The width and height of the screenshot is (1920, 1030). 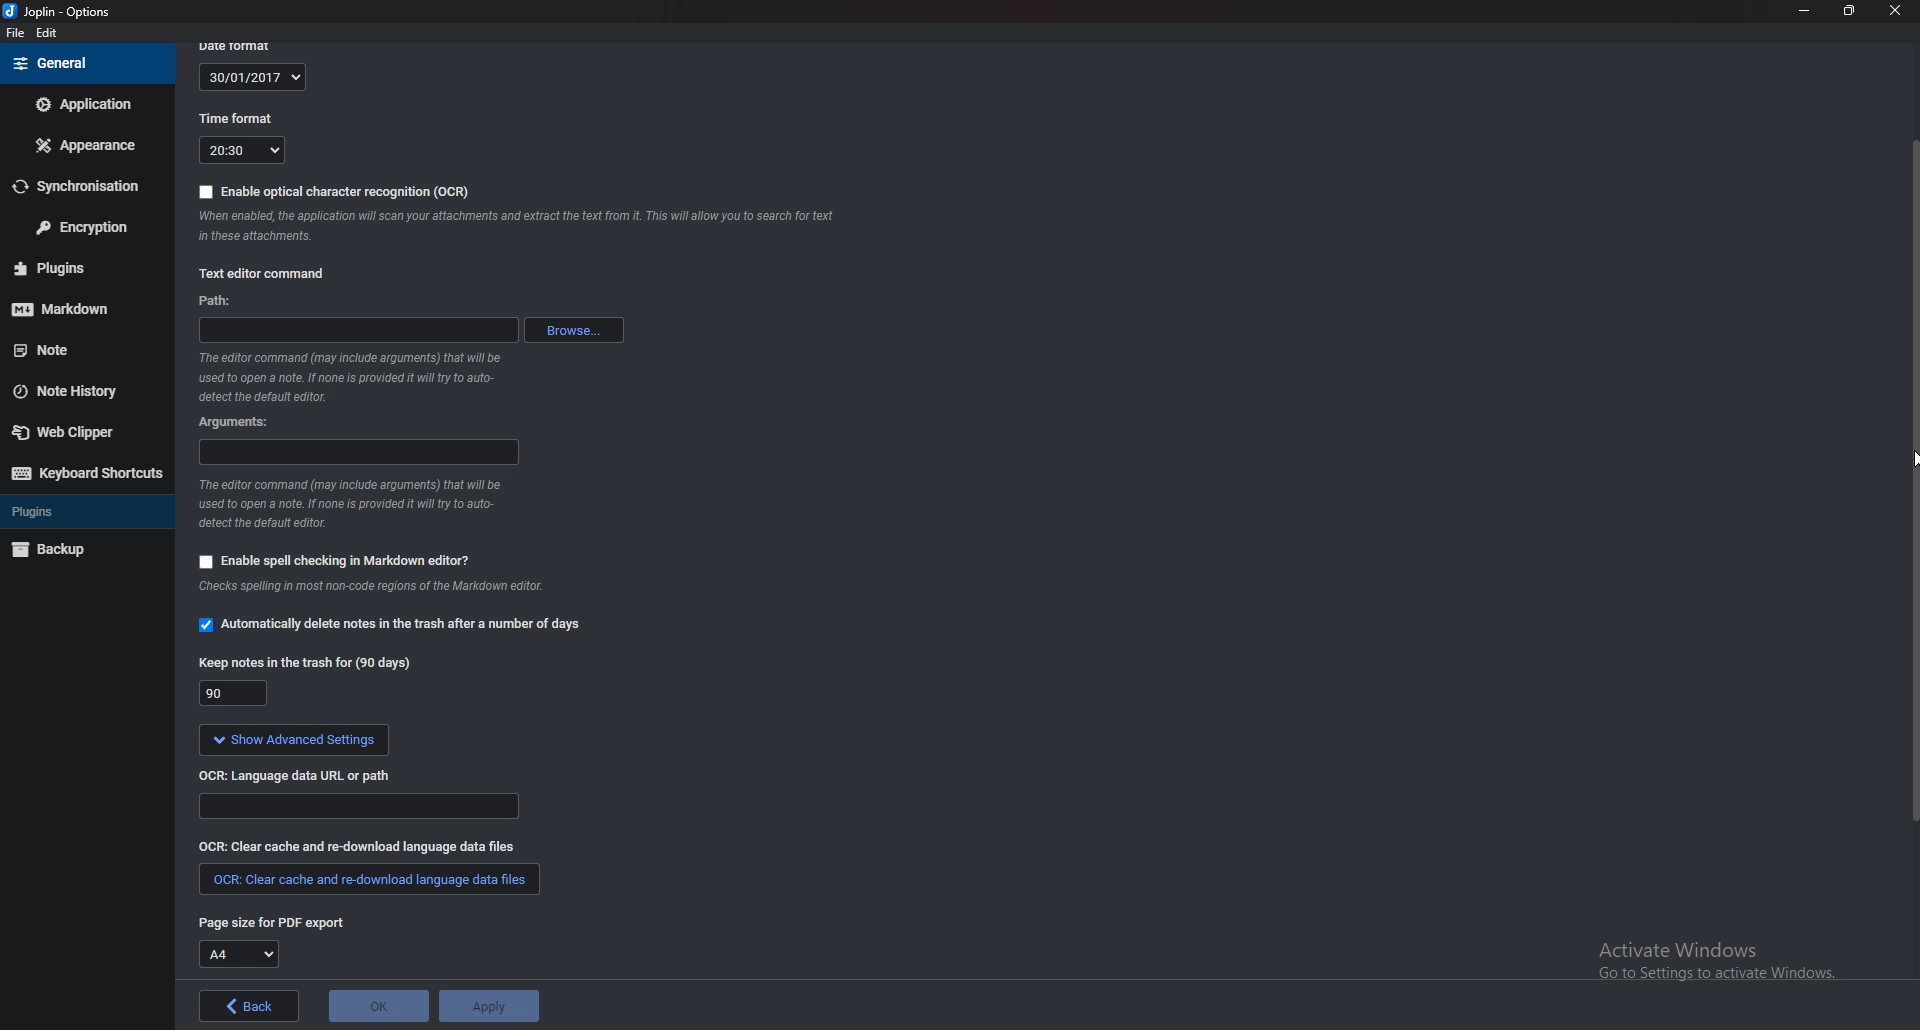 I want to click on close, so click(x=1892, y=10).